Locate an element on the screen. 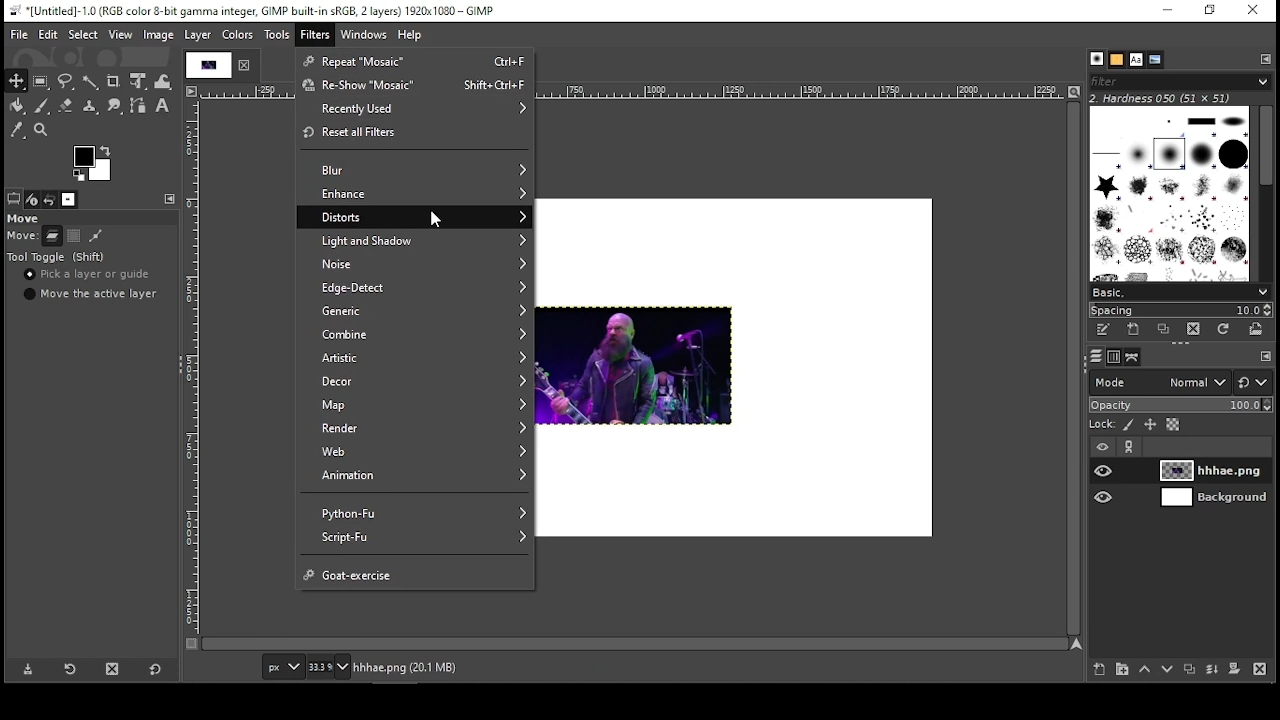 This screenshot has height=720, width=1280. layer visibility on/off is located at coordinates (1106, 498).